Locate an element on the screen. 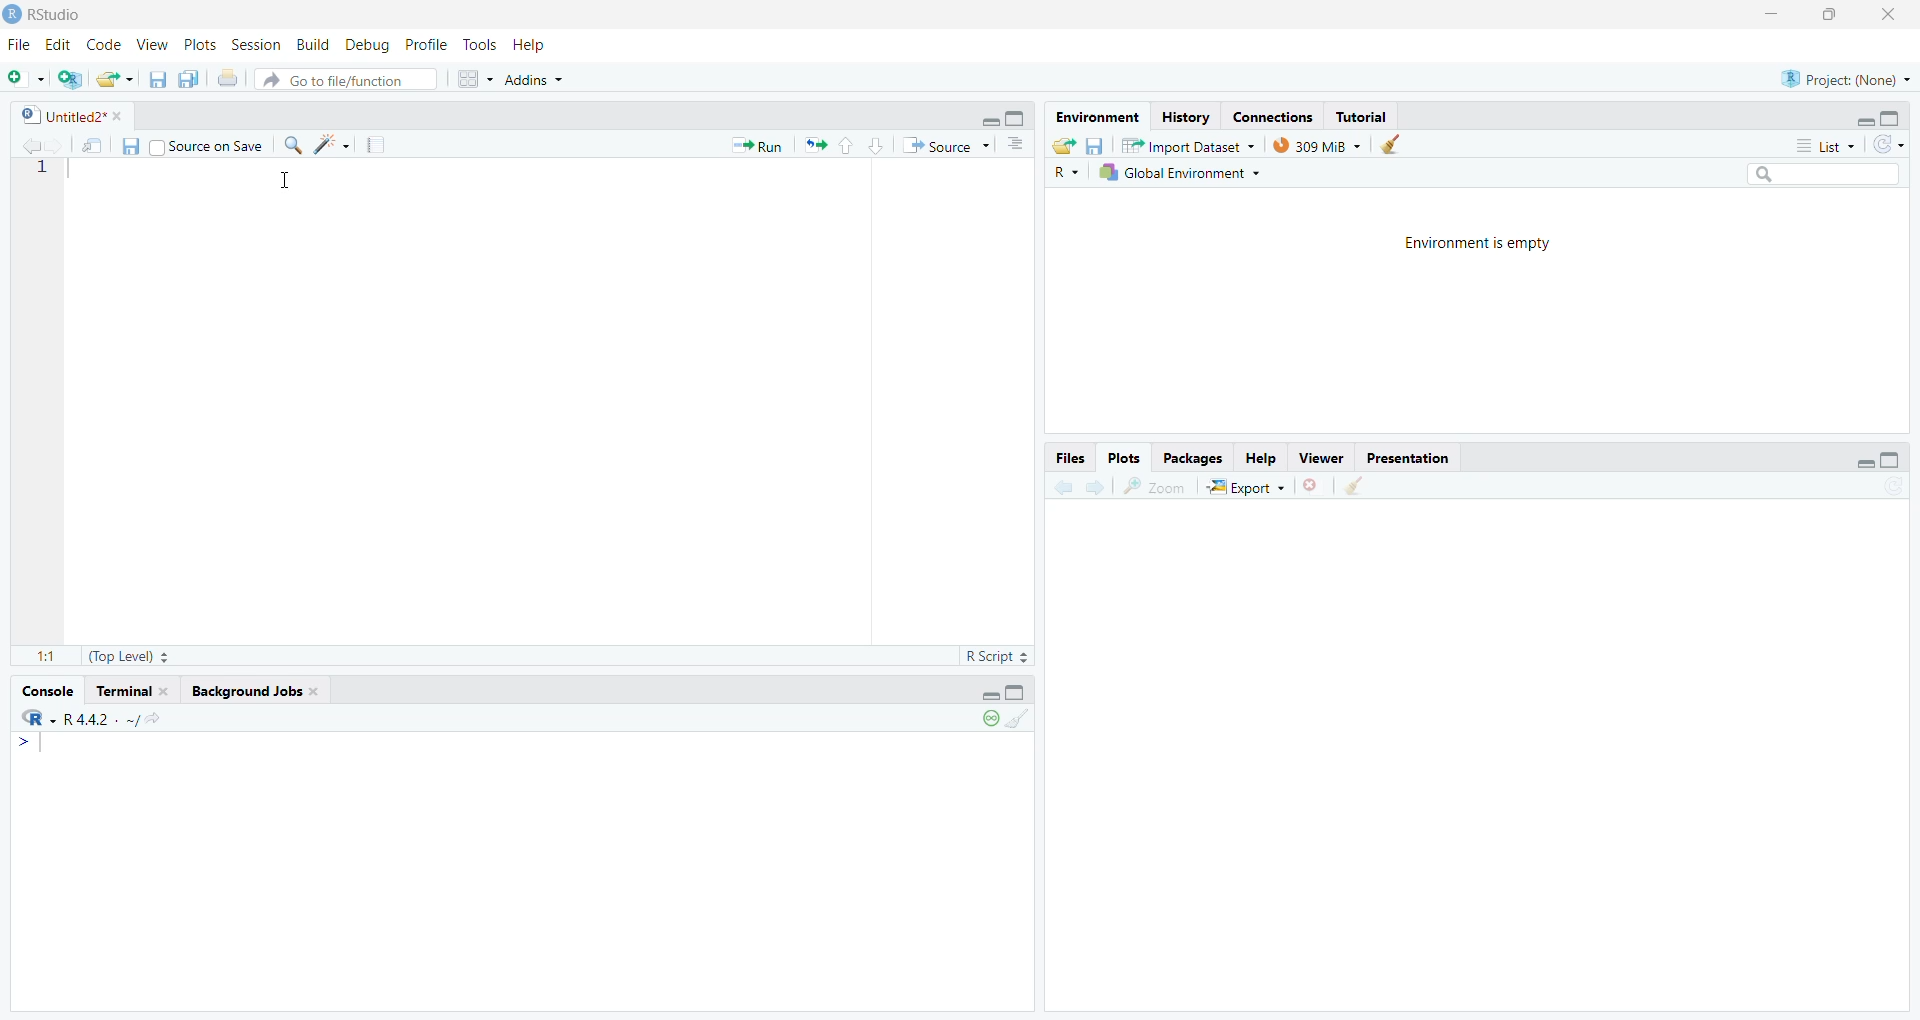 Image resolution: width=1920 pixels, height=1020 pixels. save is located at coordinates (130, 149).